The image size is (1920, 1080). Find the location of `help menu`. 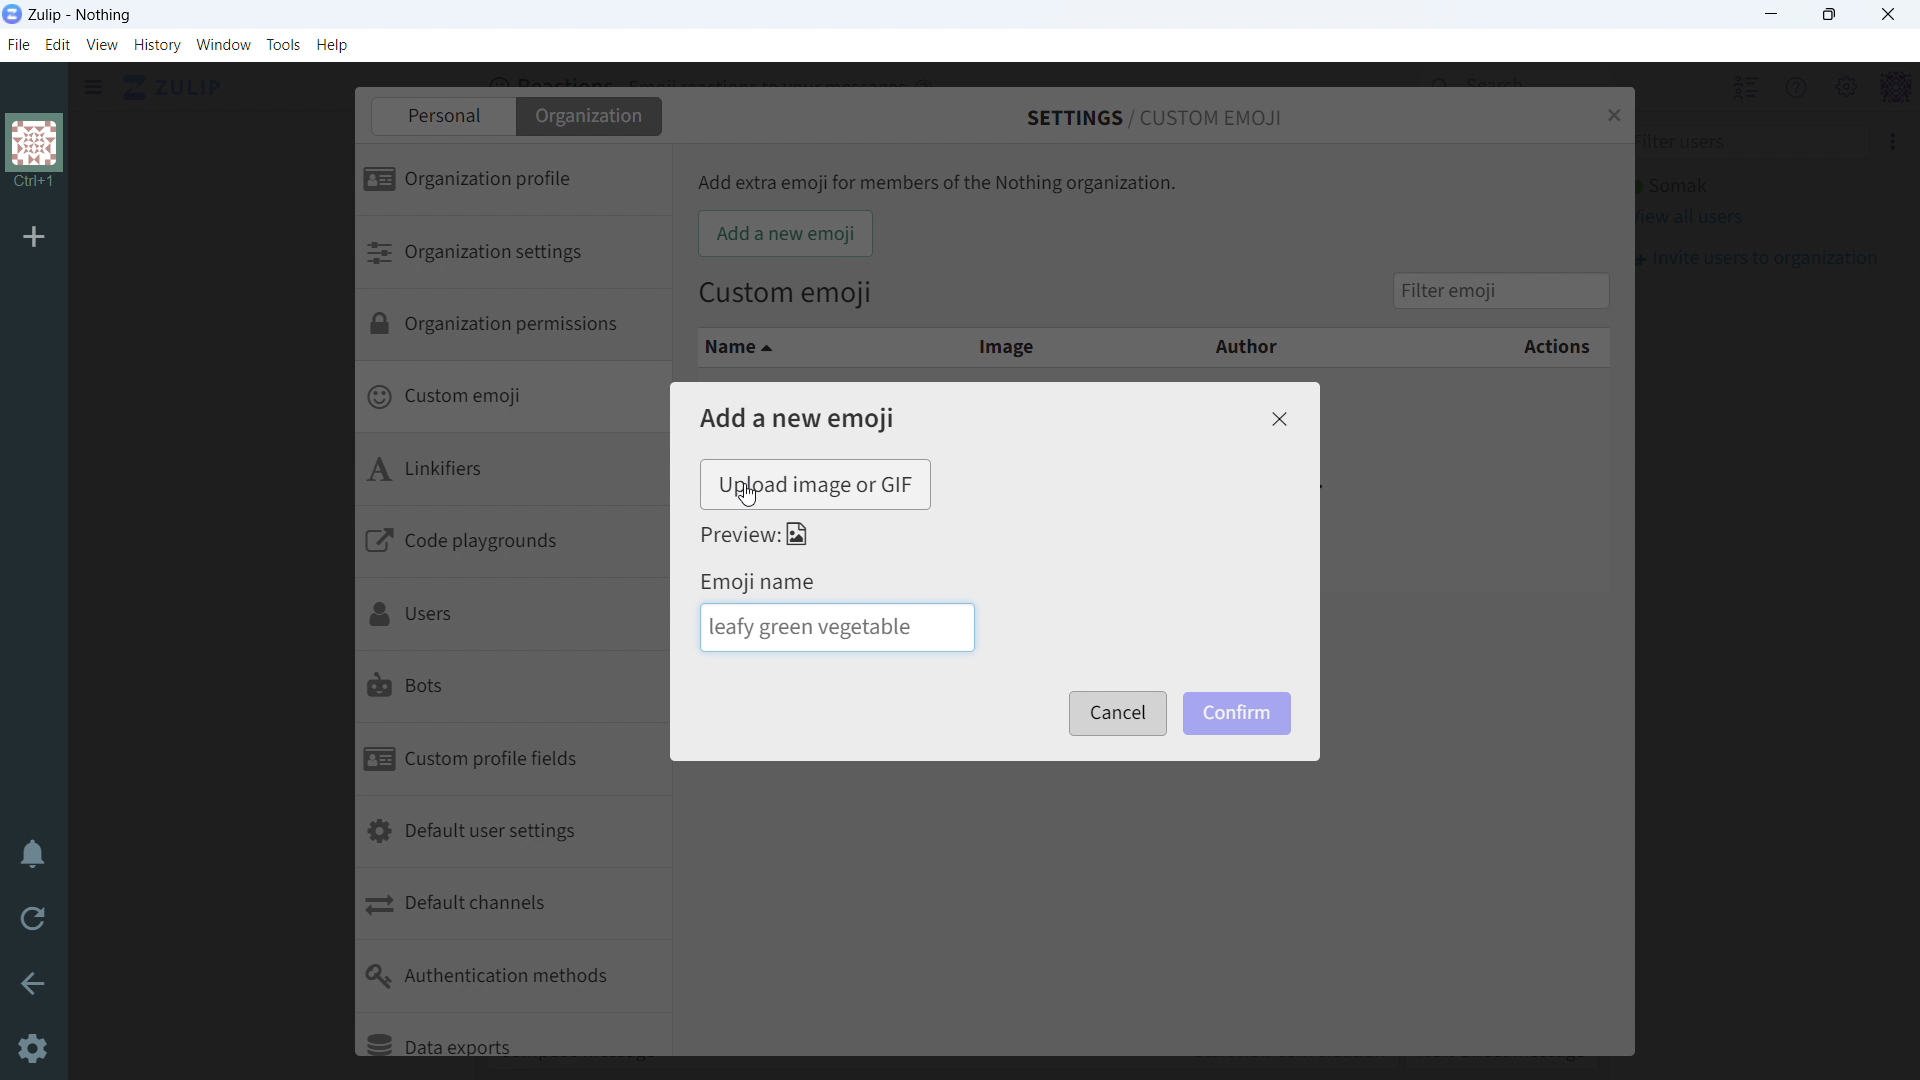

help menu is located at coordinates (1775, 87).